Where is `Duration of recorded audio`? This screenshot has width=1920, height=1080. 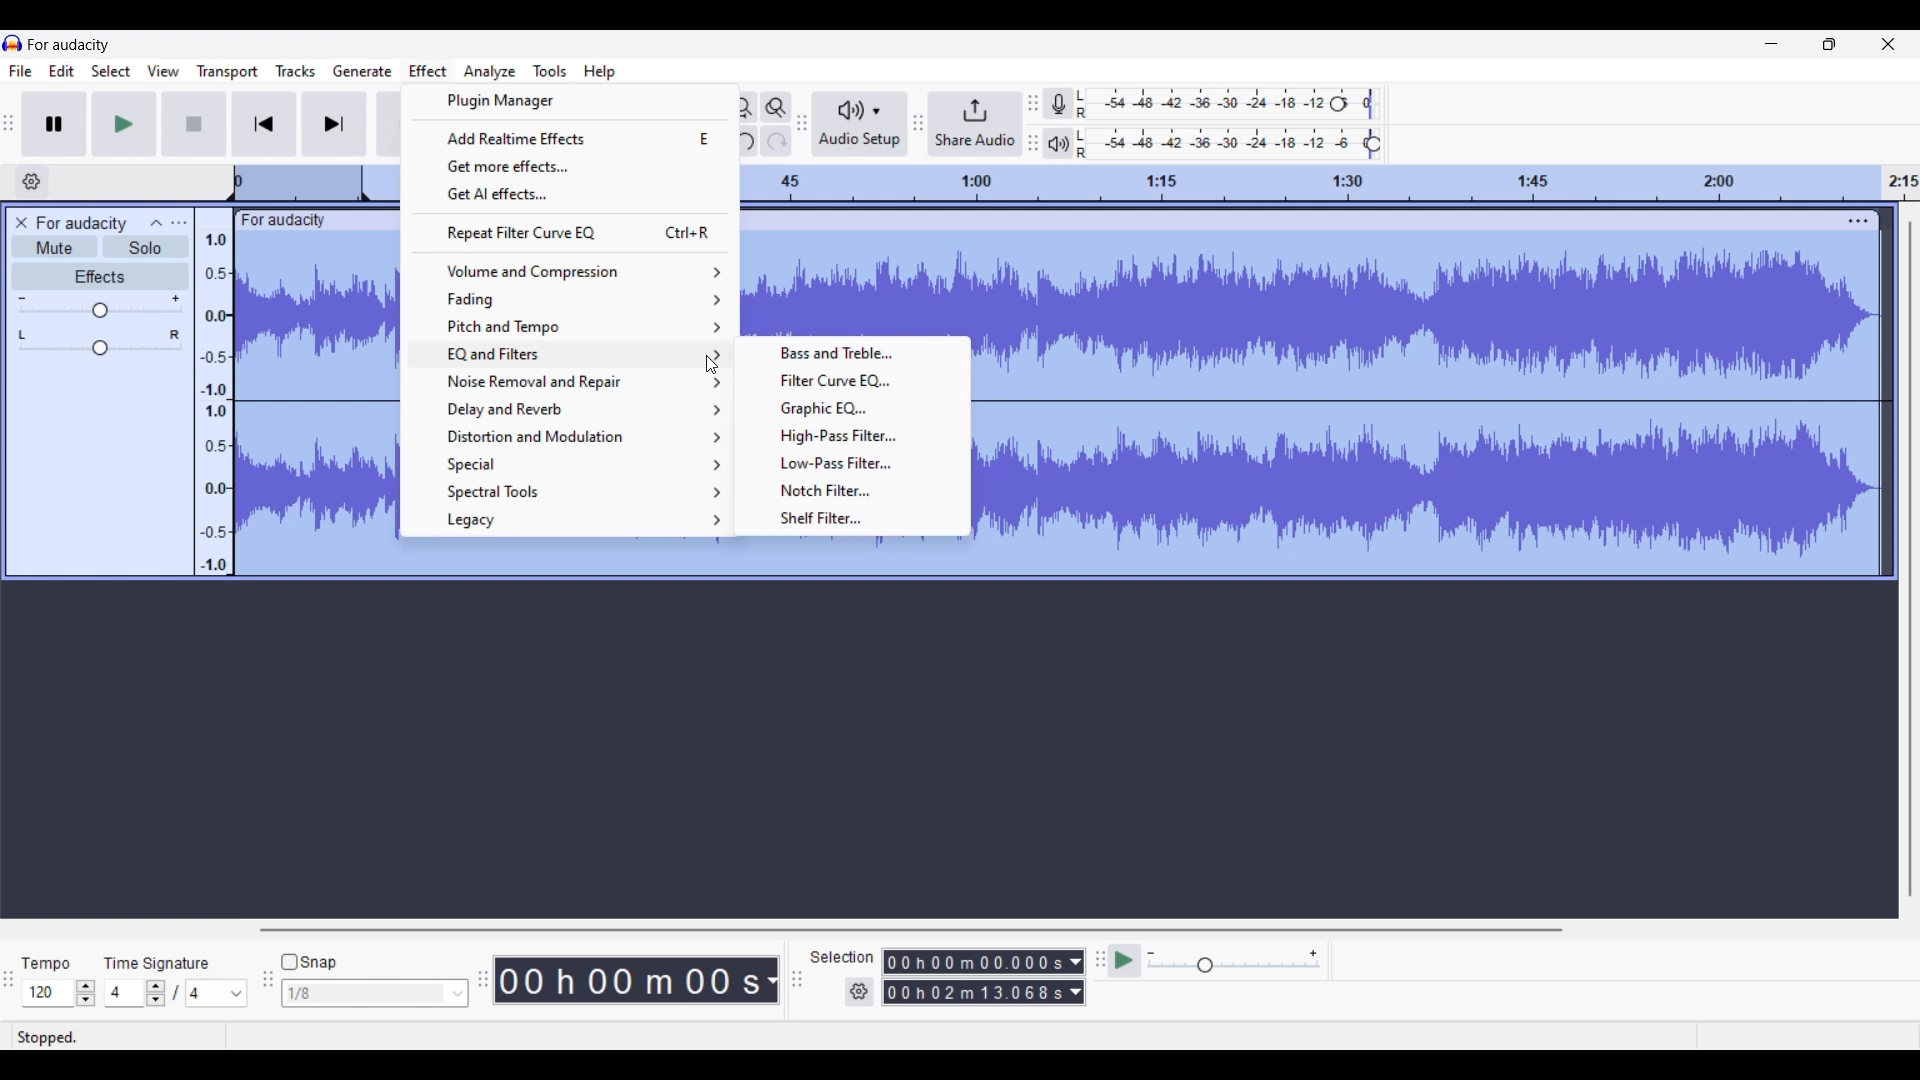
Duration of recorded audio is located at coordinates (630, 981).